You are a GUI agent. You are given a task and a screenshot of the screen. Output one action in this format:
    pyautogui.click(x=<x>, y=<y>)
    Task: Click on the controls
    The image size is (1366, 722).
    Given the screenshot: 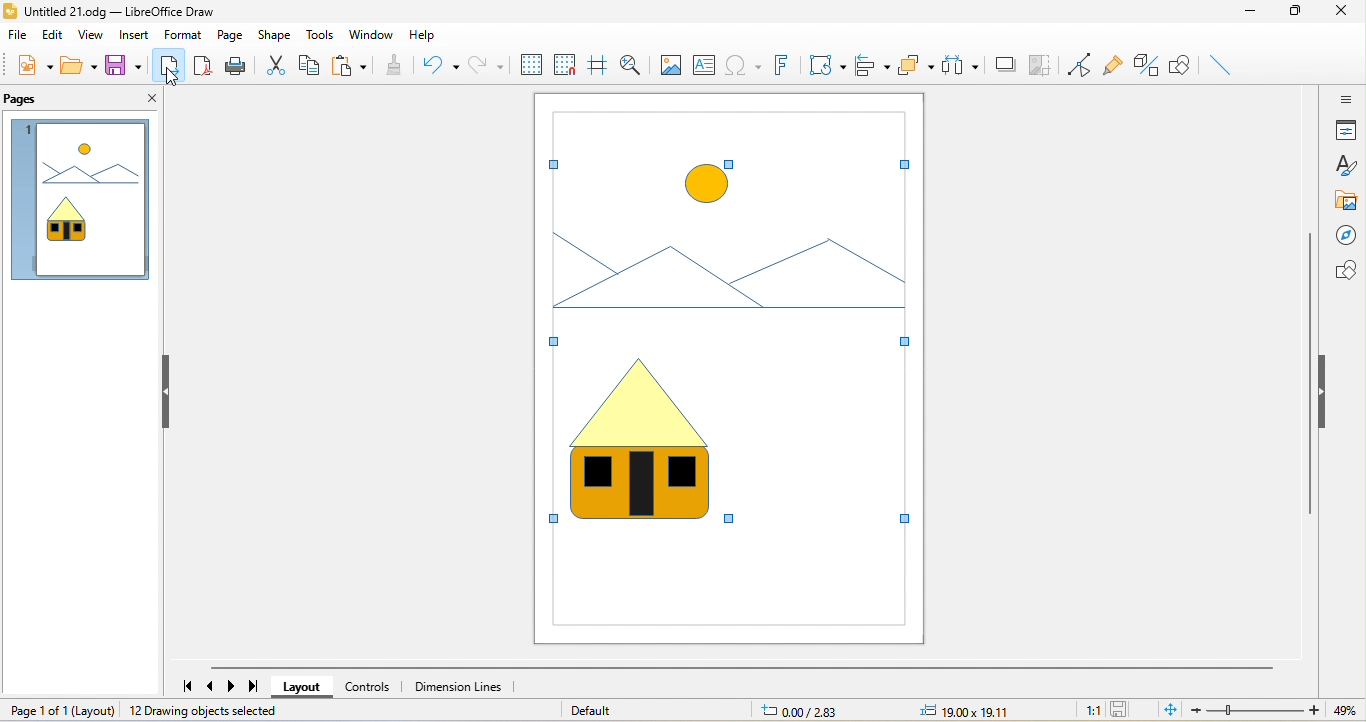 What is the action you would take?
    pyautogui.click(x=368, y=686)
    